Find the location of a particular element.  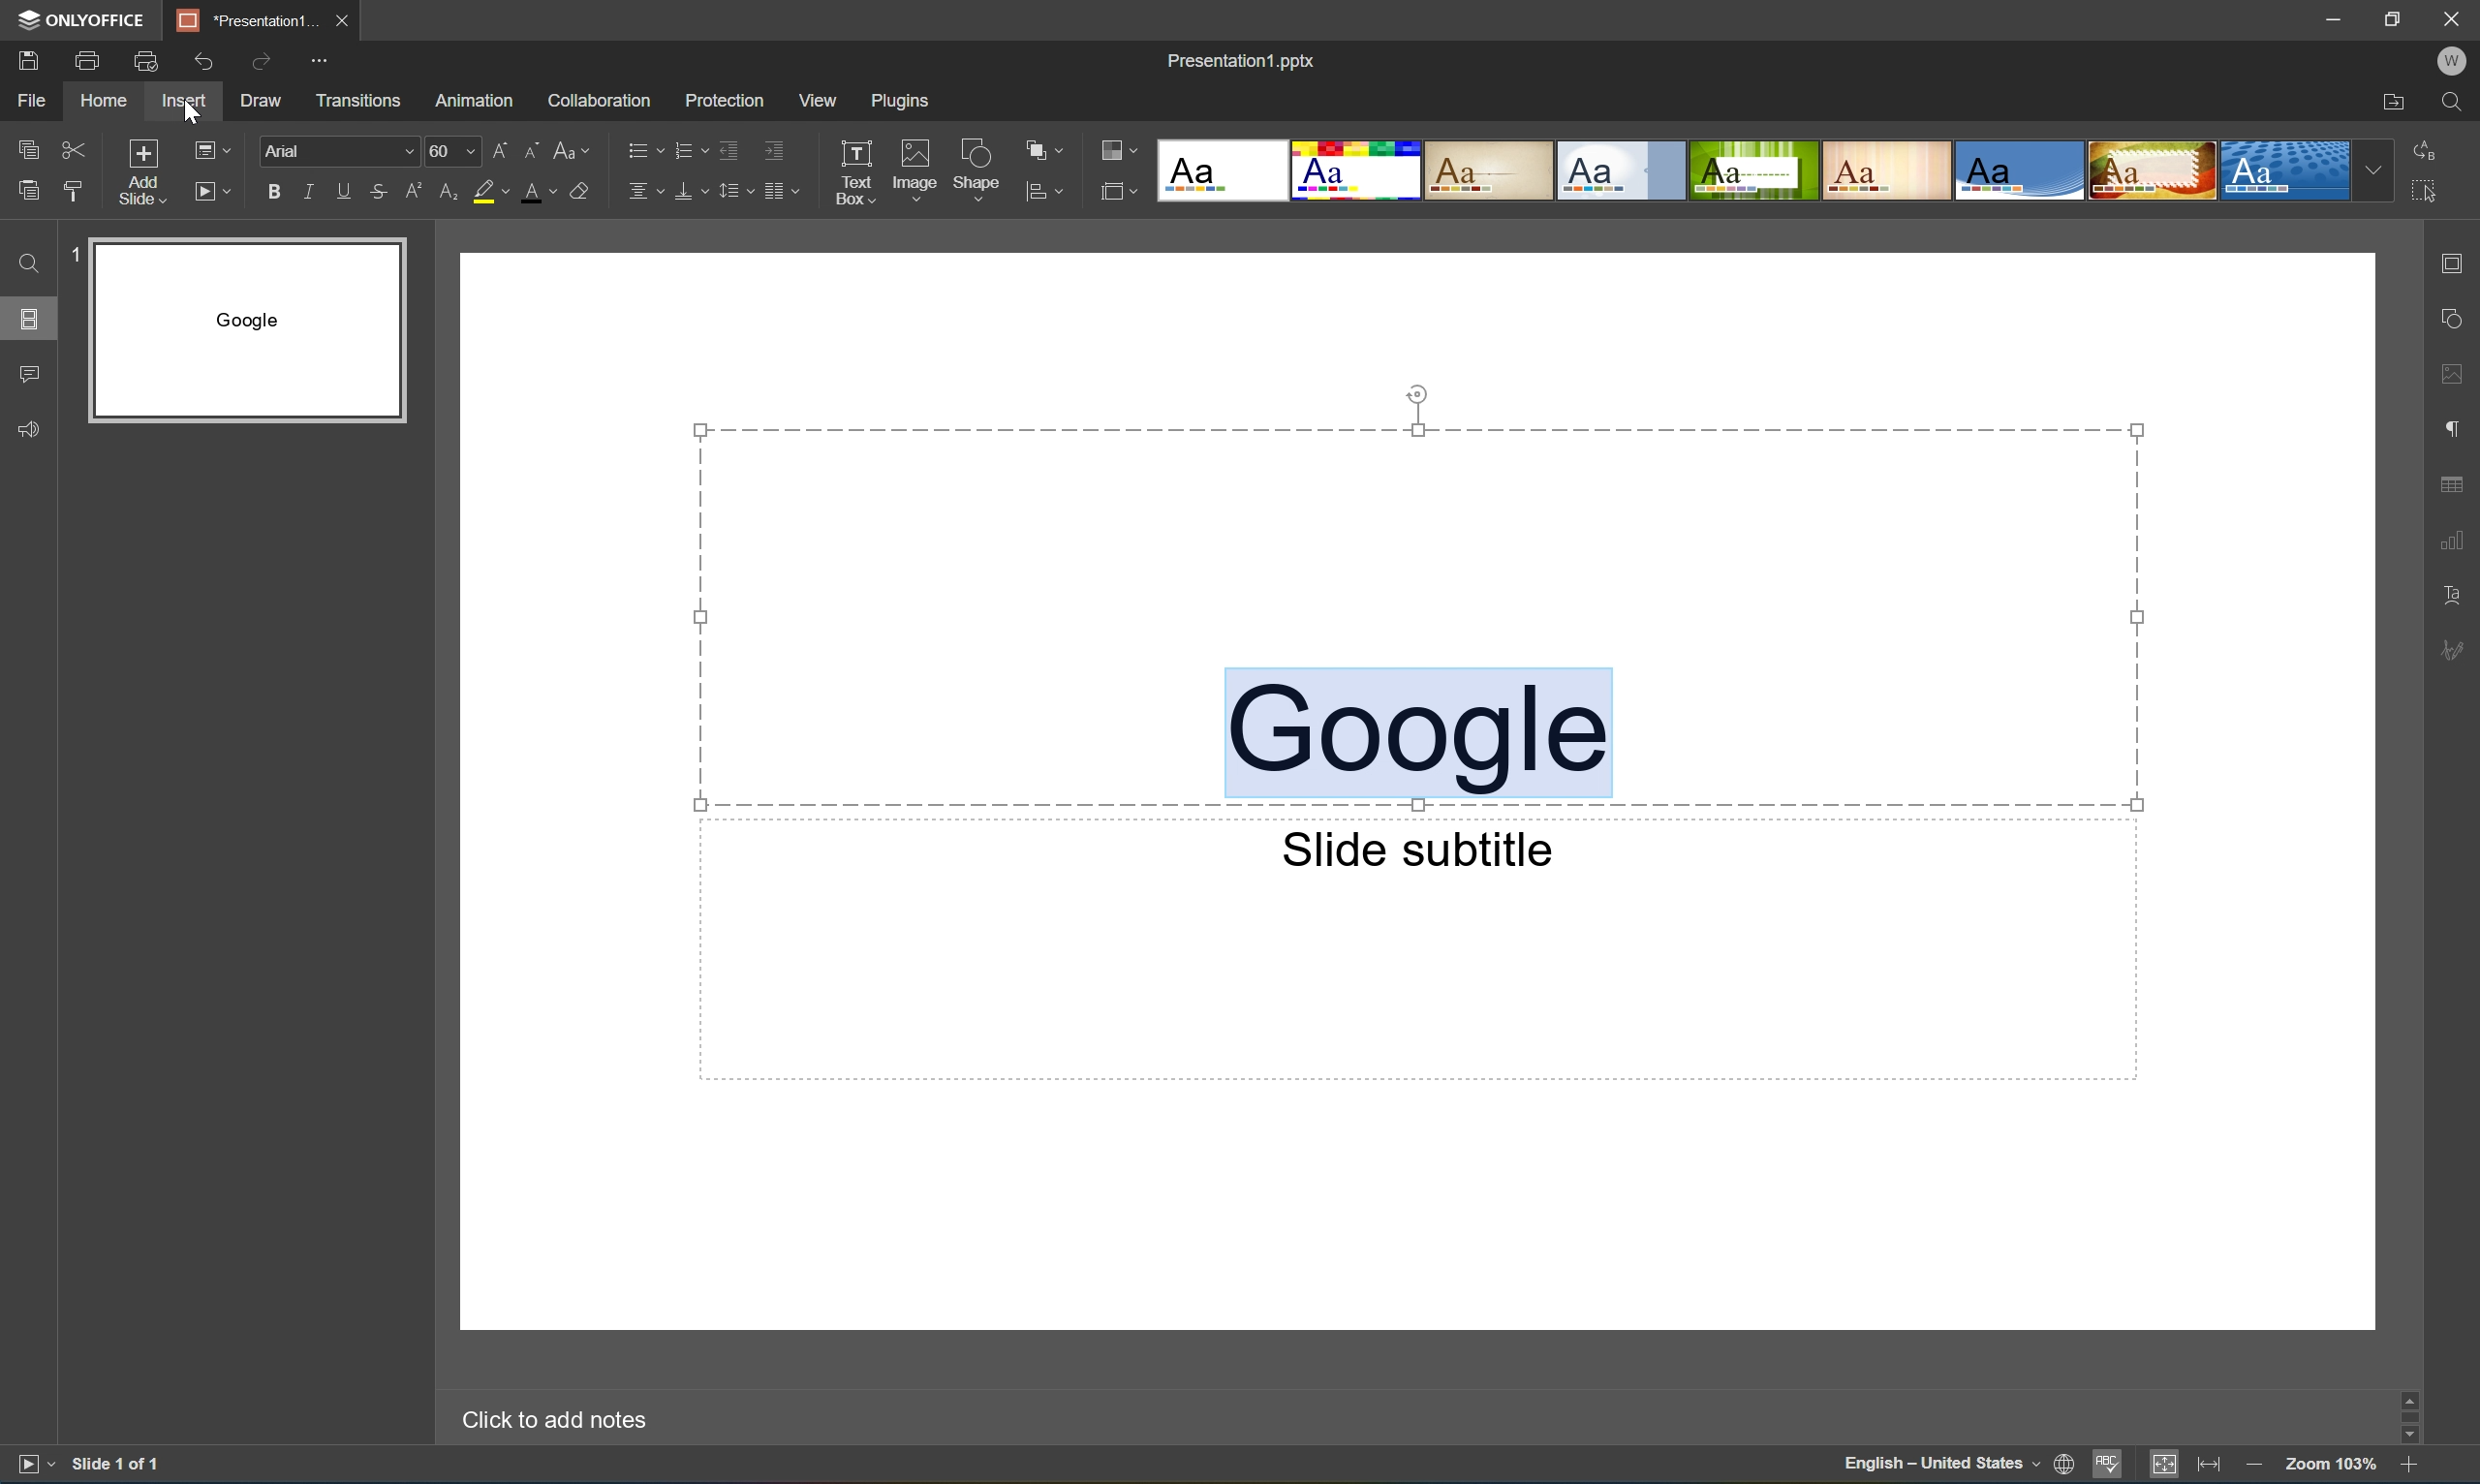

Text art settings is located at coordinates (2460, 592).